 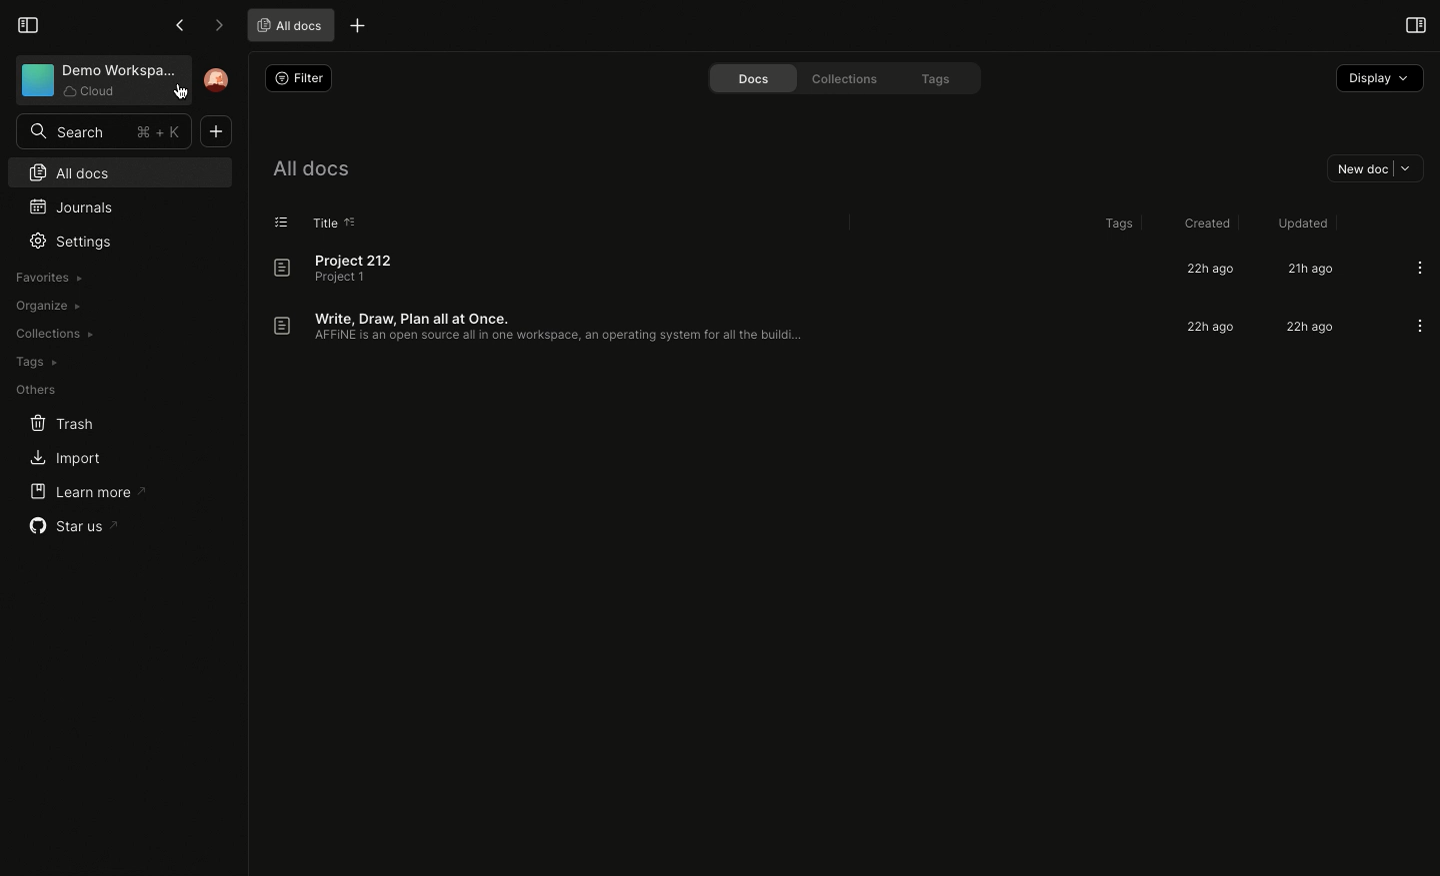 What do you see at coordinates (1420, 267) in the screenshot?
I see `Options` at bounding box center [1420, 267].